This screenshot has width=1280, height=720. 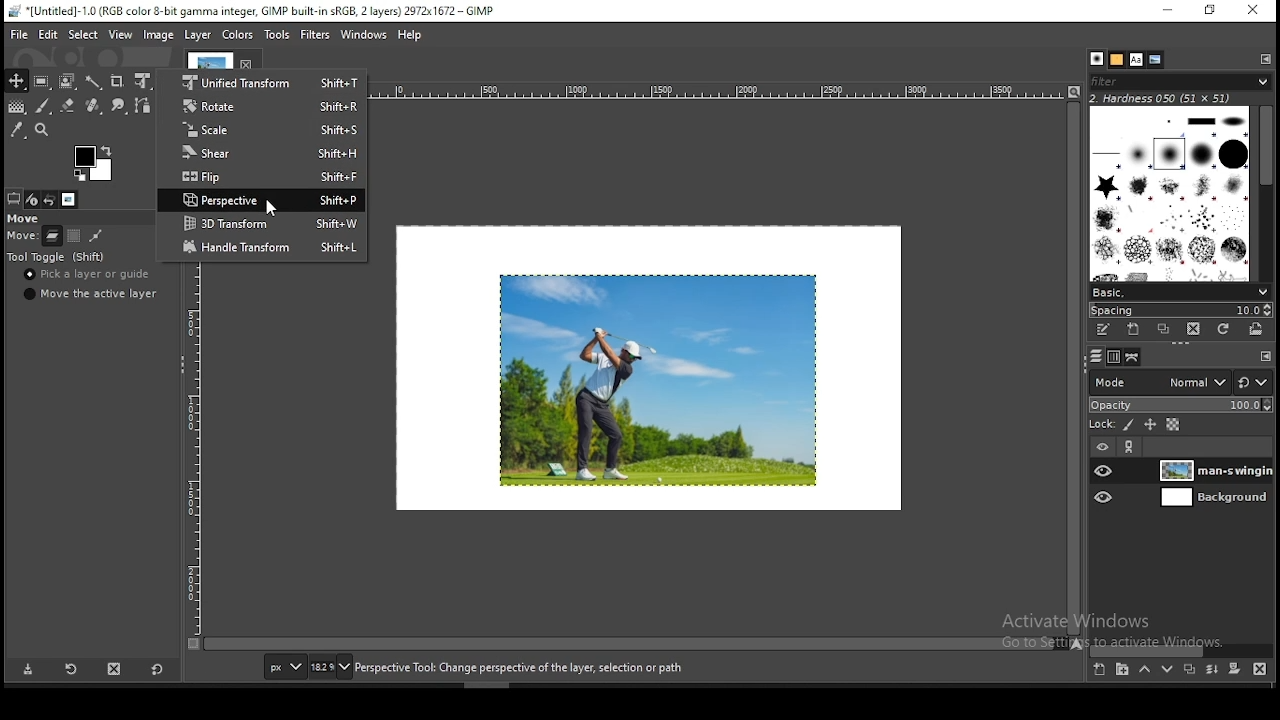 I want to click on layer visibility on/off, so click(x=1104, y=499).